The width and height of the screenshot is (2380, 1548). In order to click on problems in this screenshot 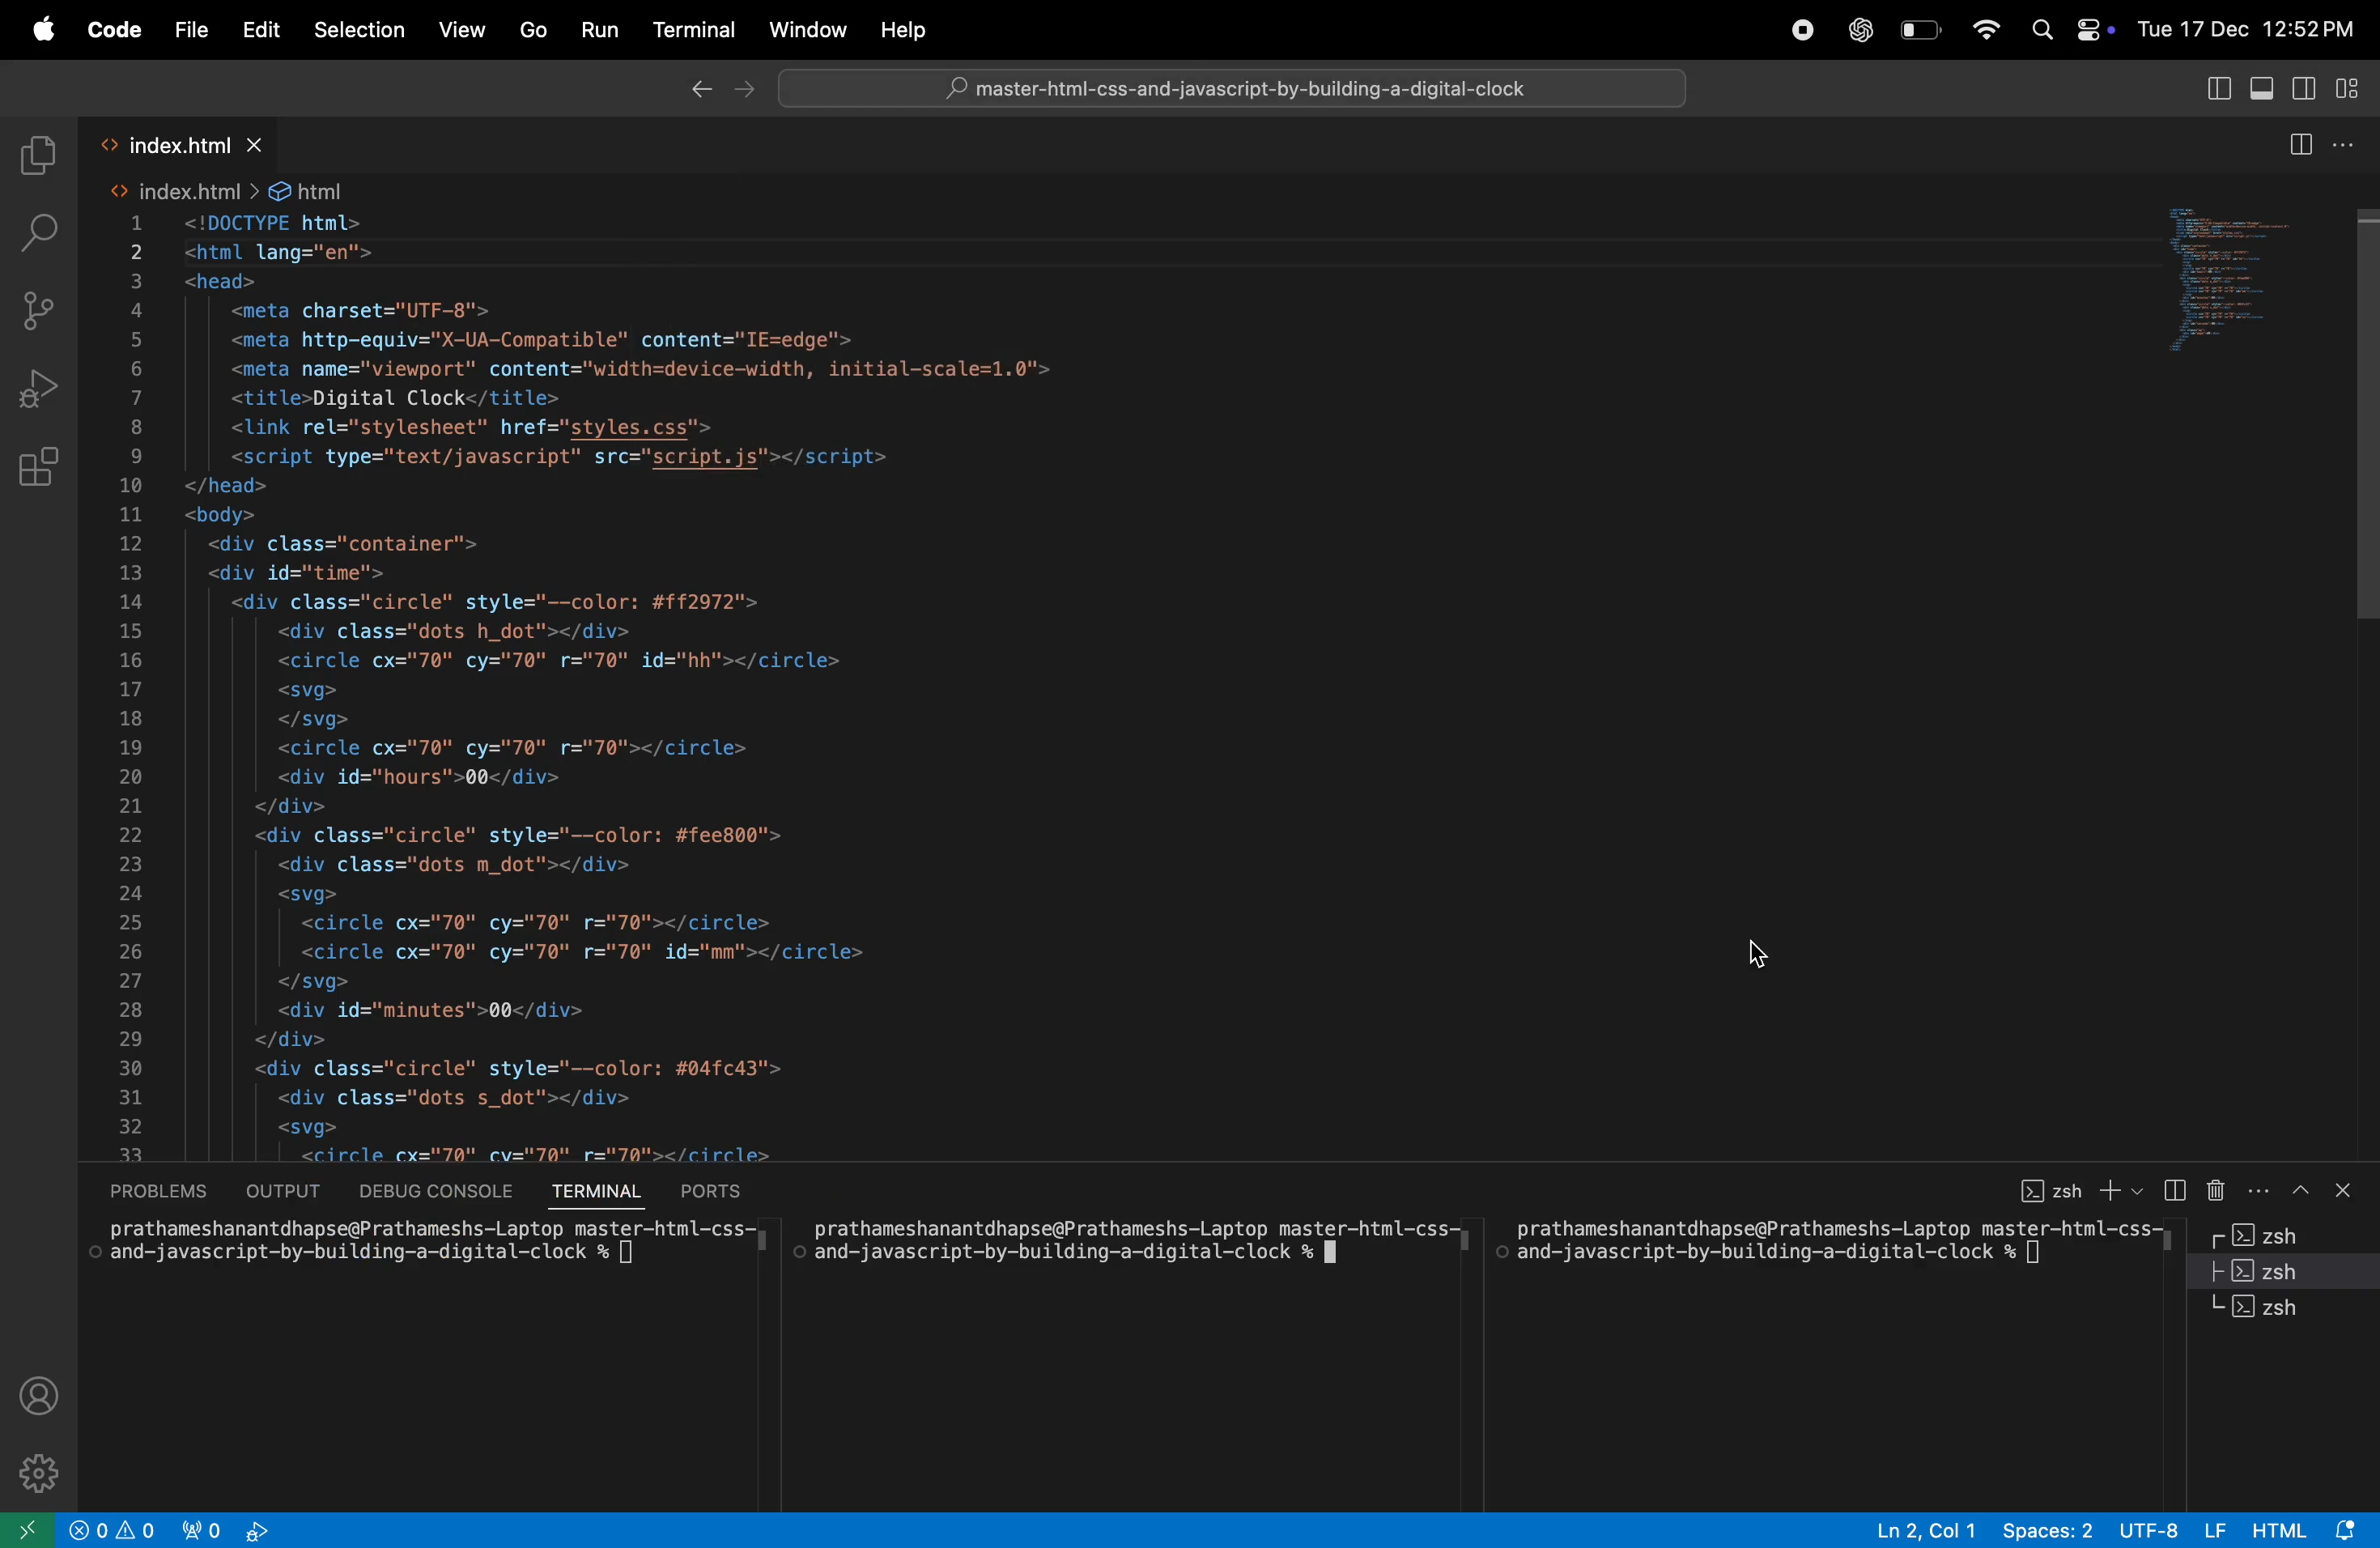, I will do `click(158, 1192)`.